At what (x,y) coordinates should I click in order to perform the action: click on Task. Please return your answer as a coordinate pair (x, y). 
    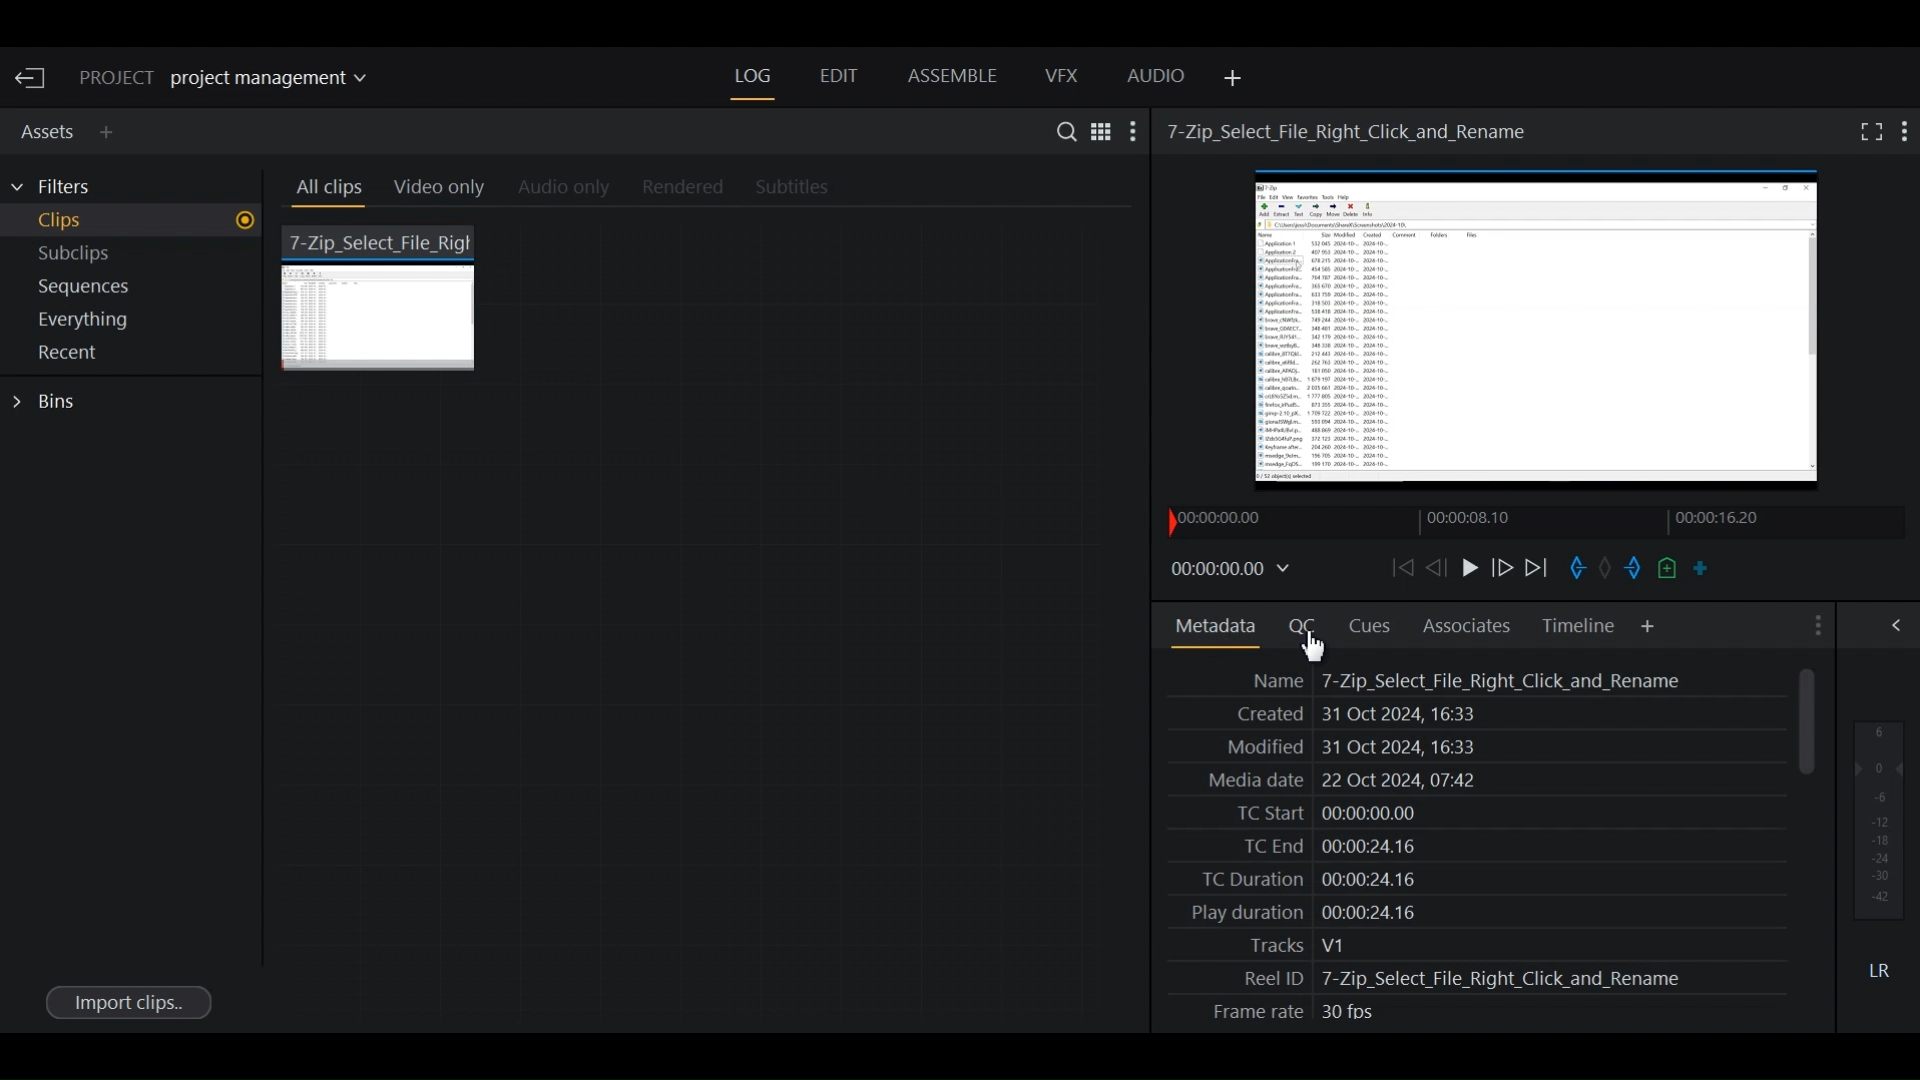
    Looking at the image, I should click on (1606, 565).